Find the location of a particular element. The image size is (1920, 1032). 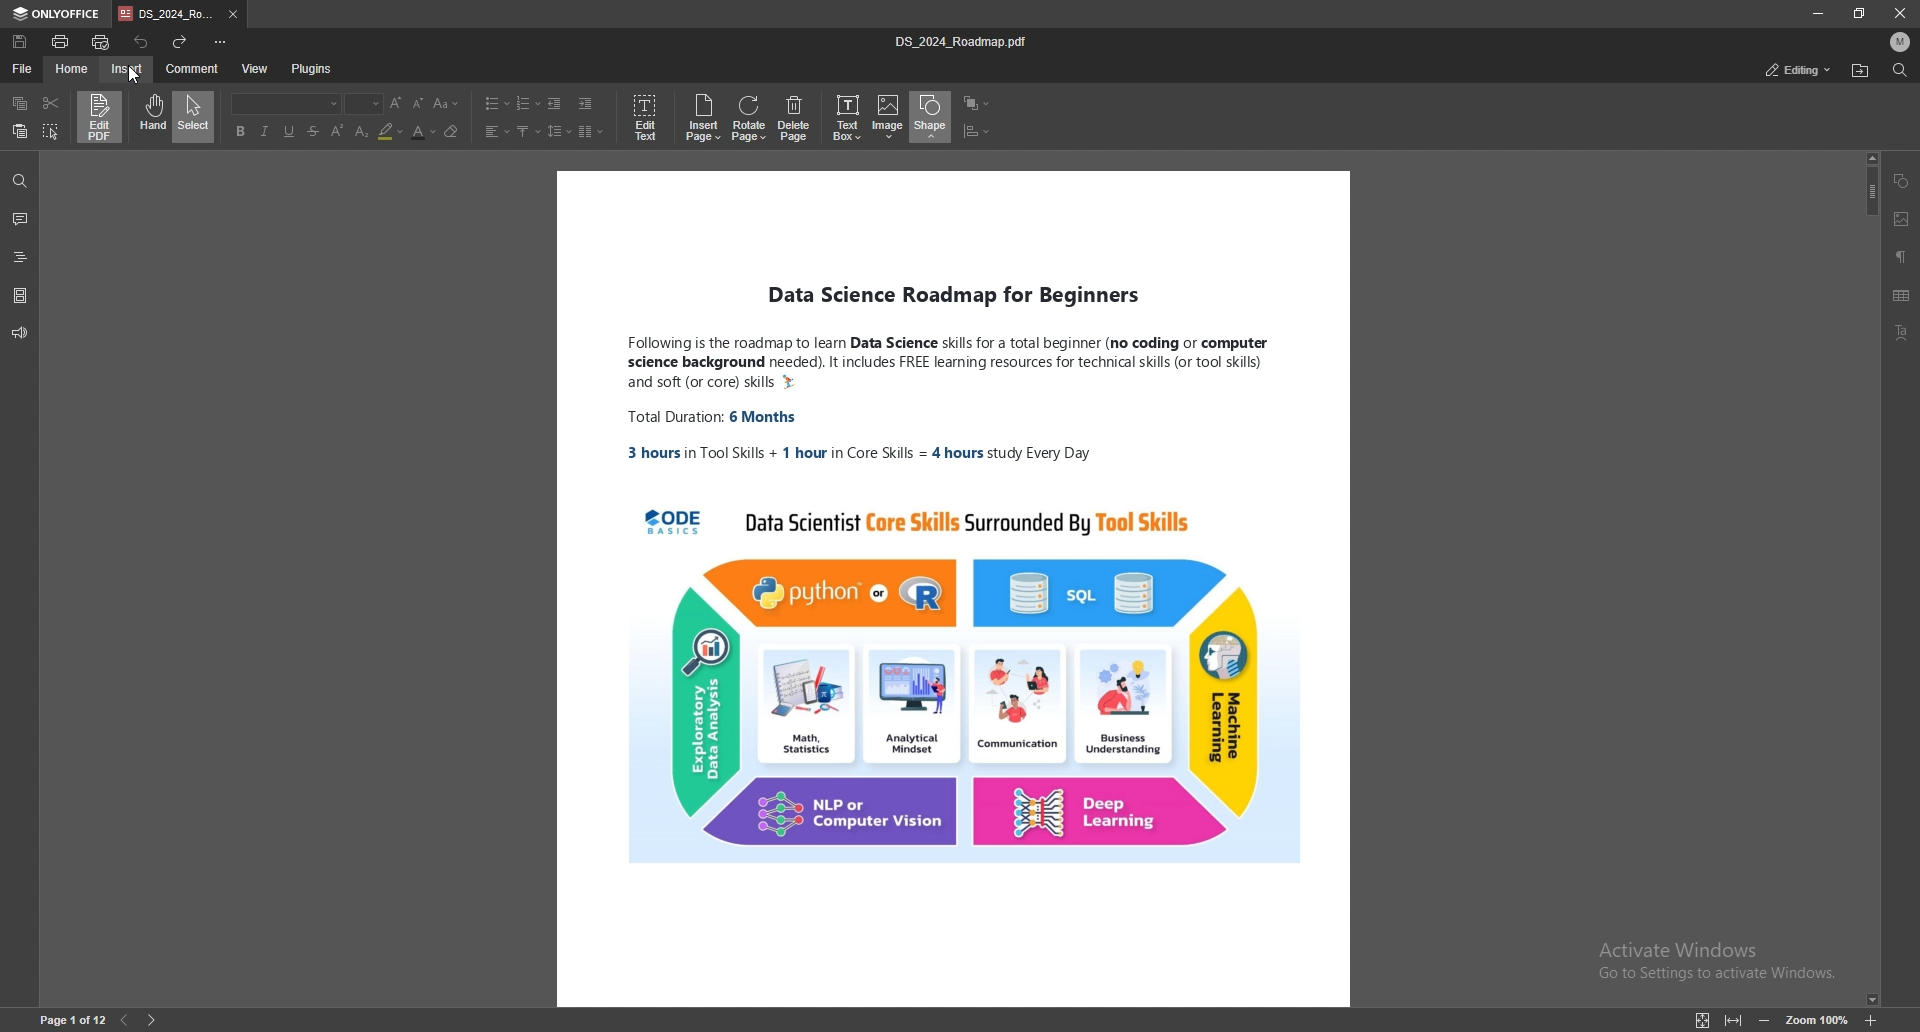

customize quick access toolbar is located at coordinates (221, 42).